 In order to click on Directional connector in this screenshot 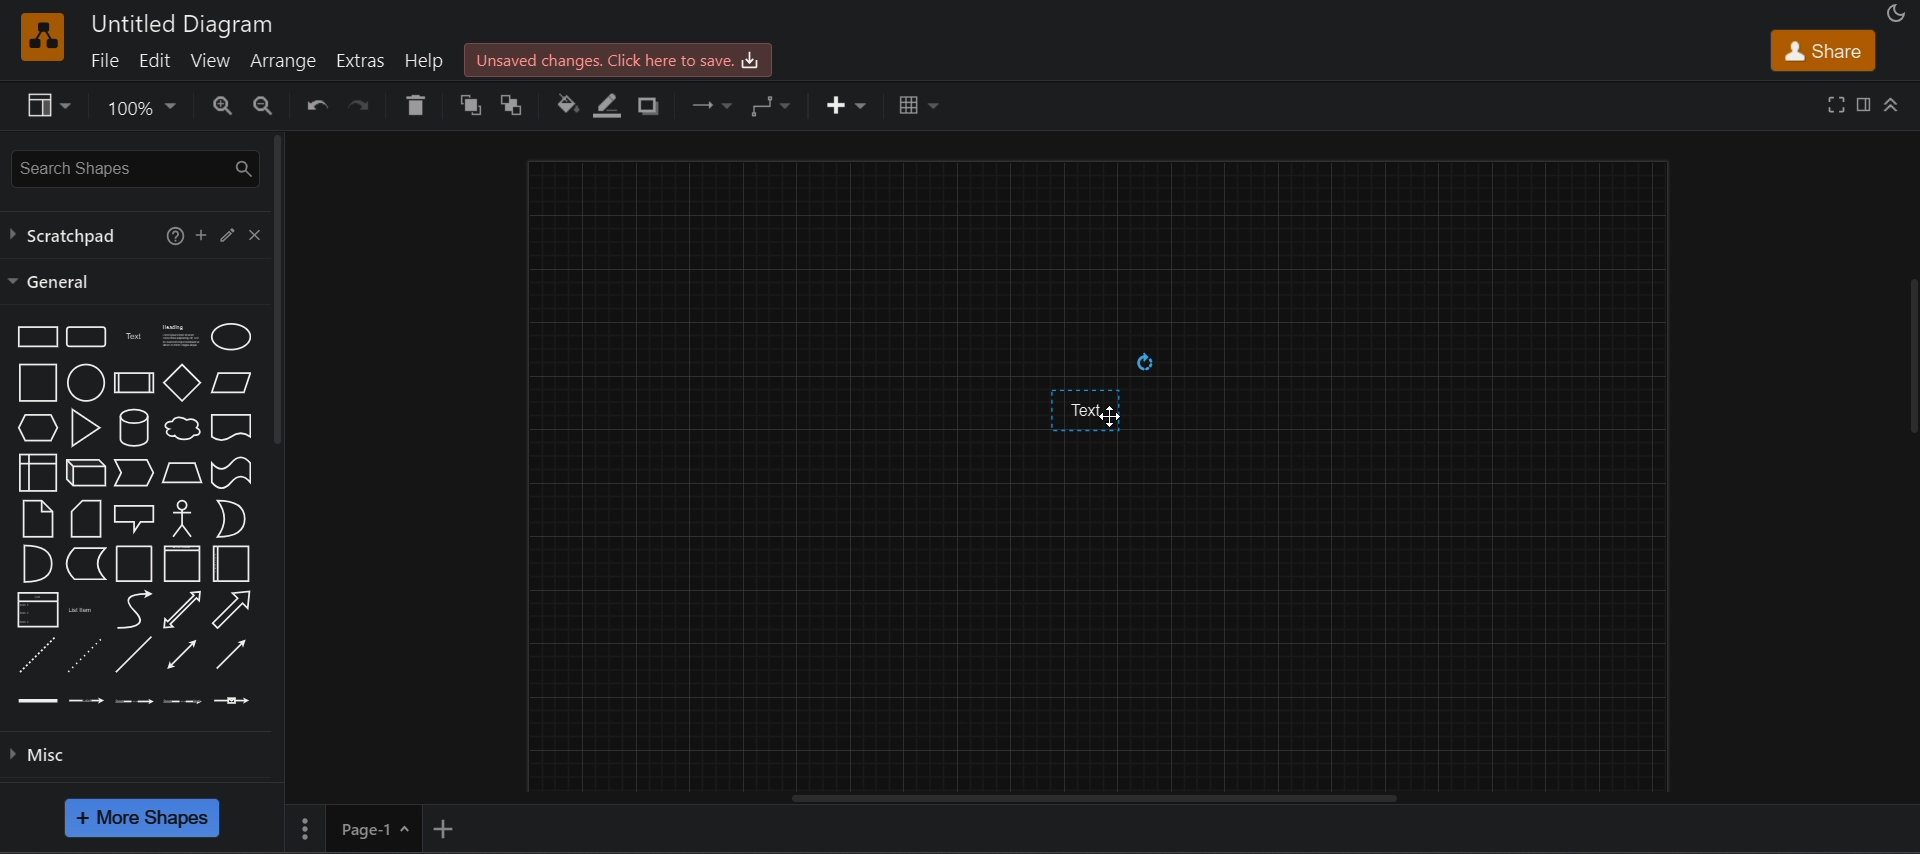, I will do `click(232, 655)`.